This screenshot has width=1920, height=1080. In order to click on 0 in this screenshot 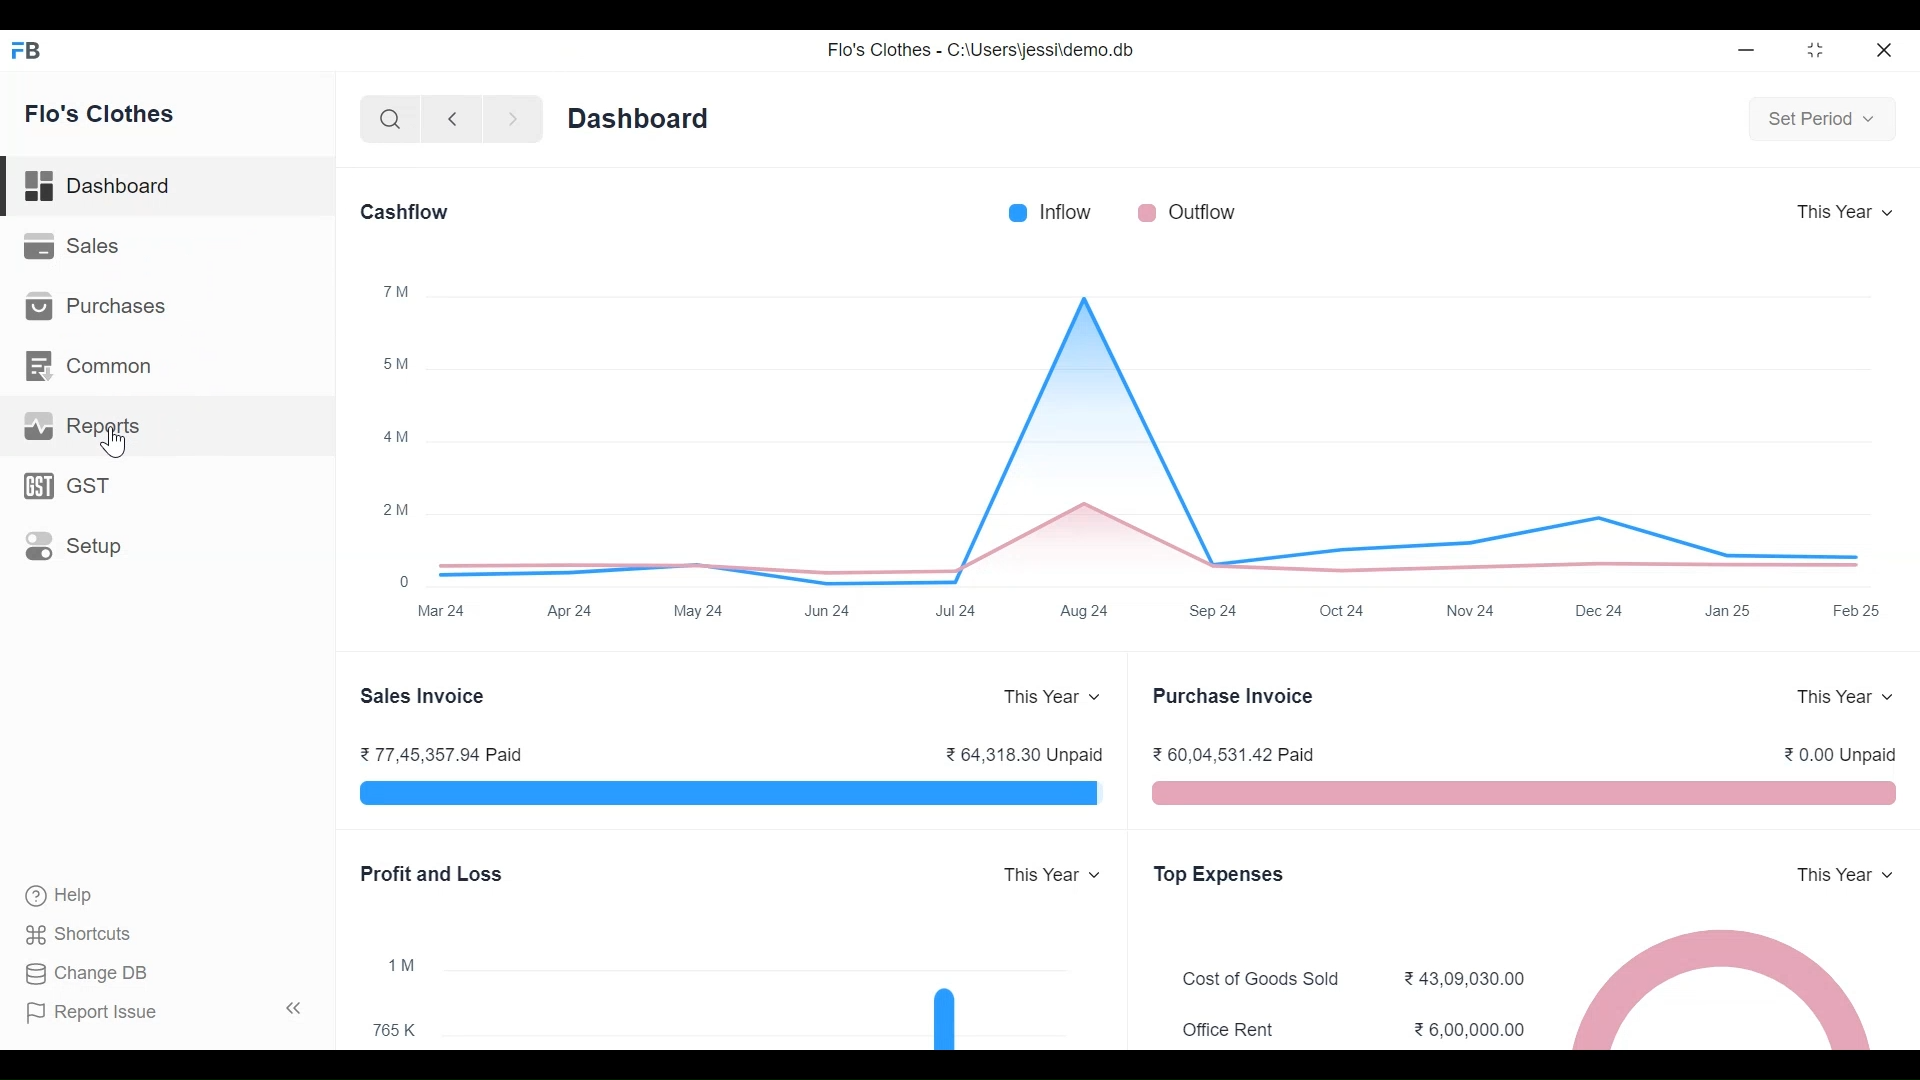, I will do `click(404, 582)`.